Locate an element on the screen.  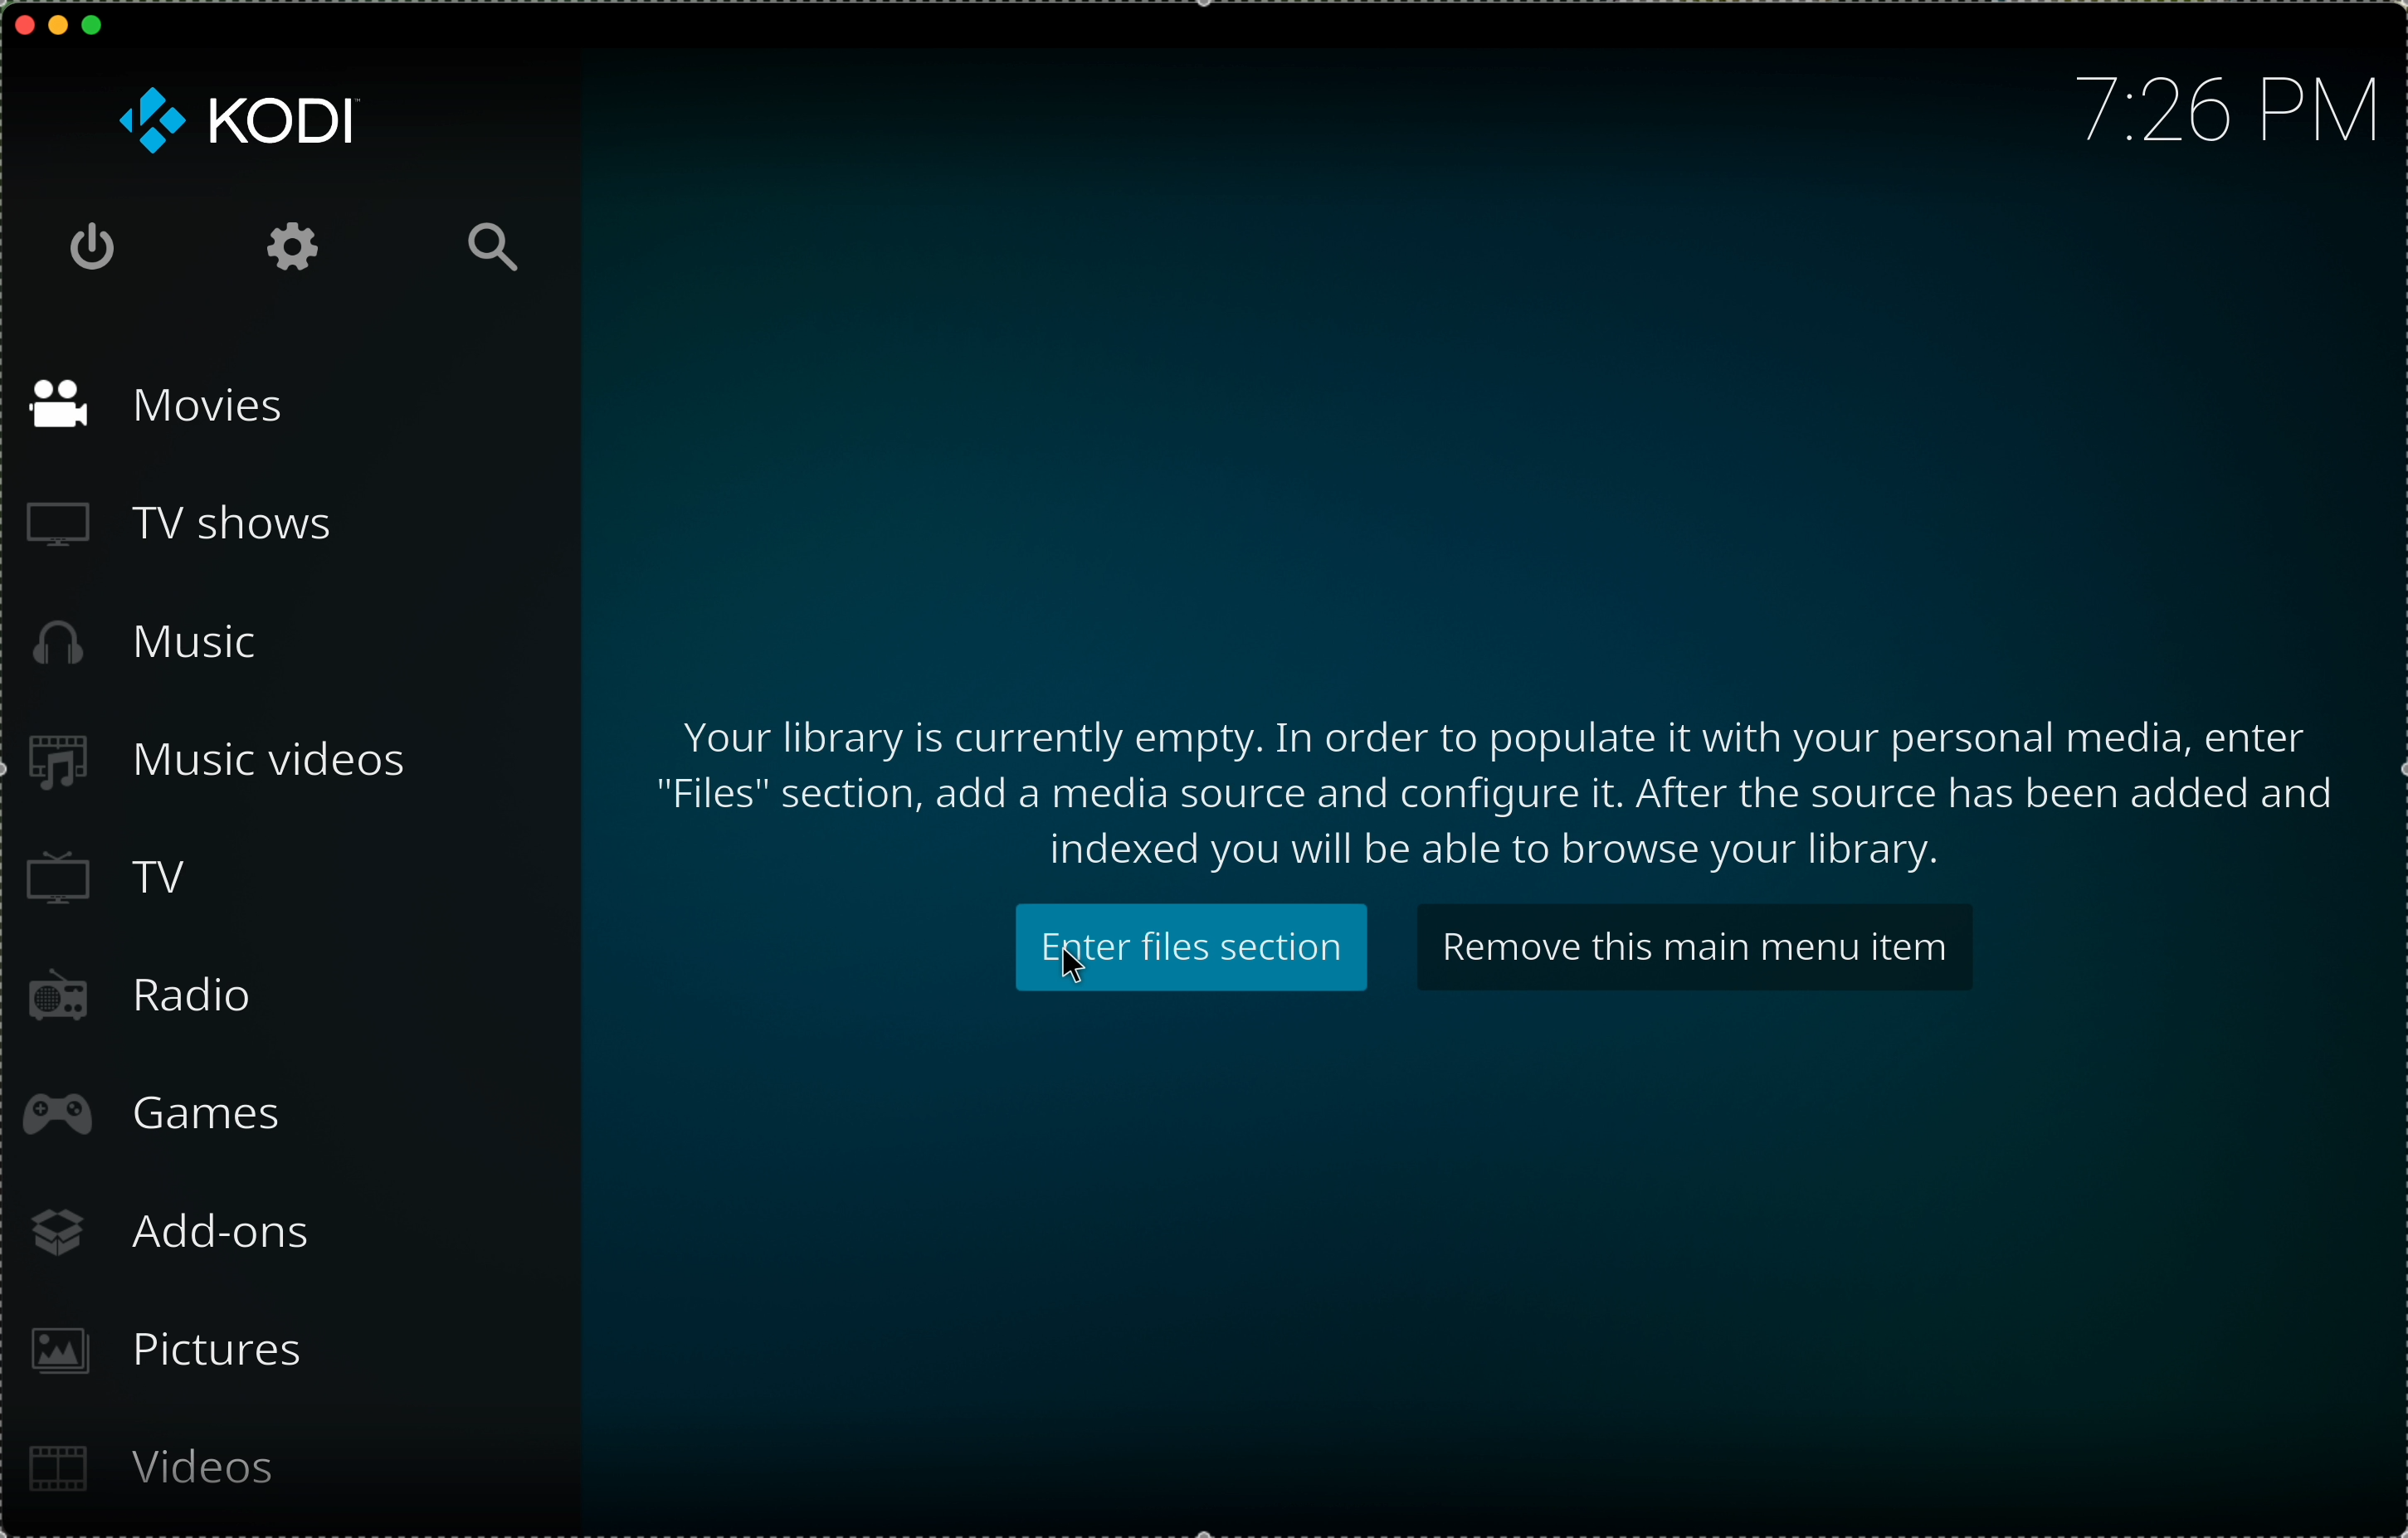
minimise is located at coordinates (58, 22).